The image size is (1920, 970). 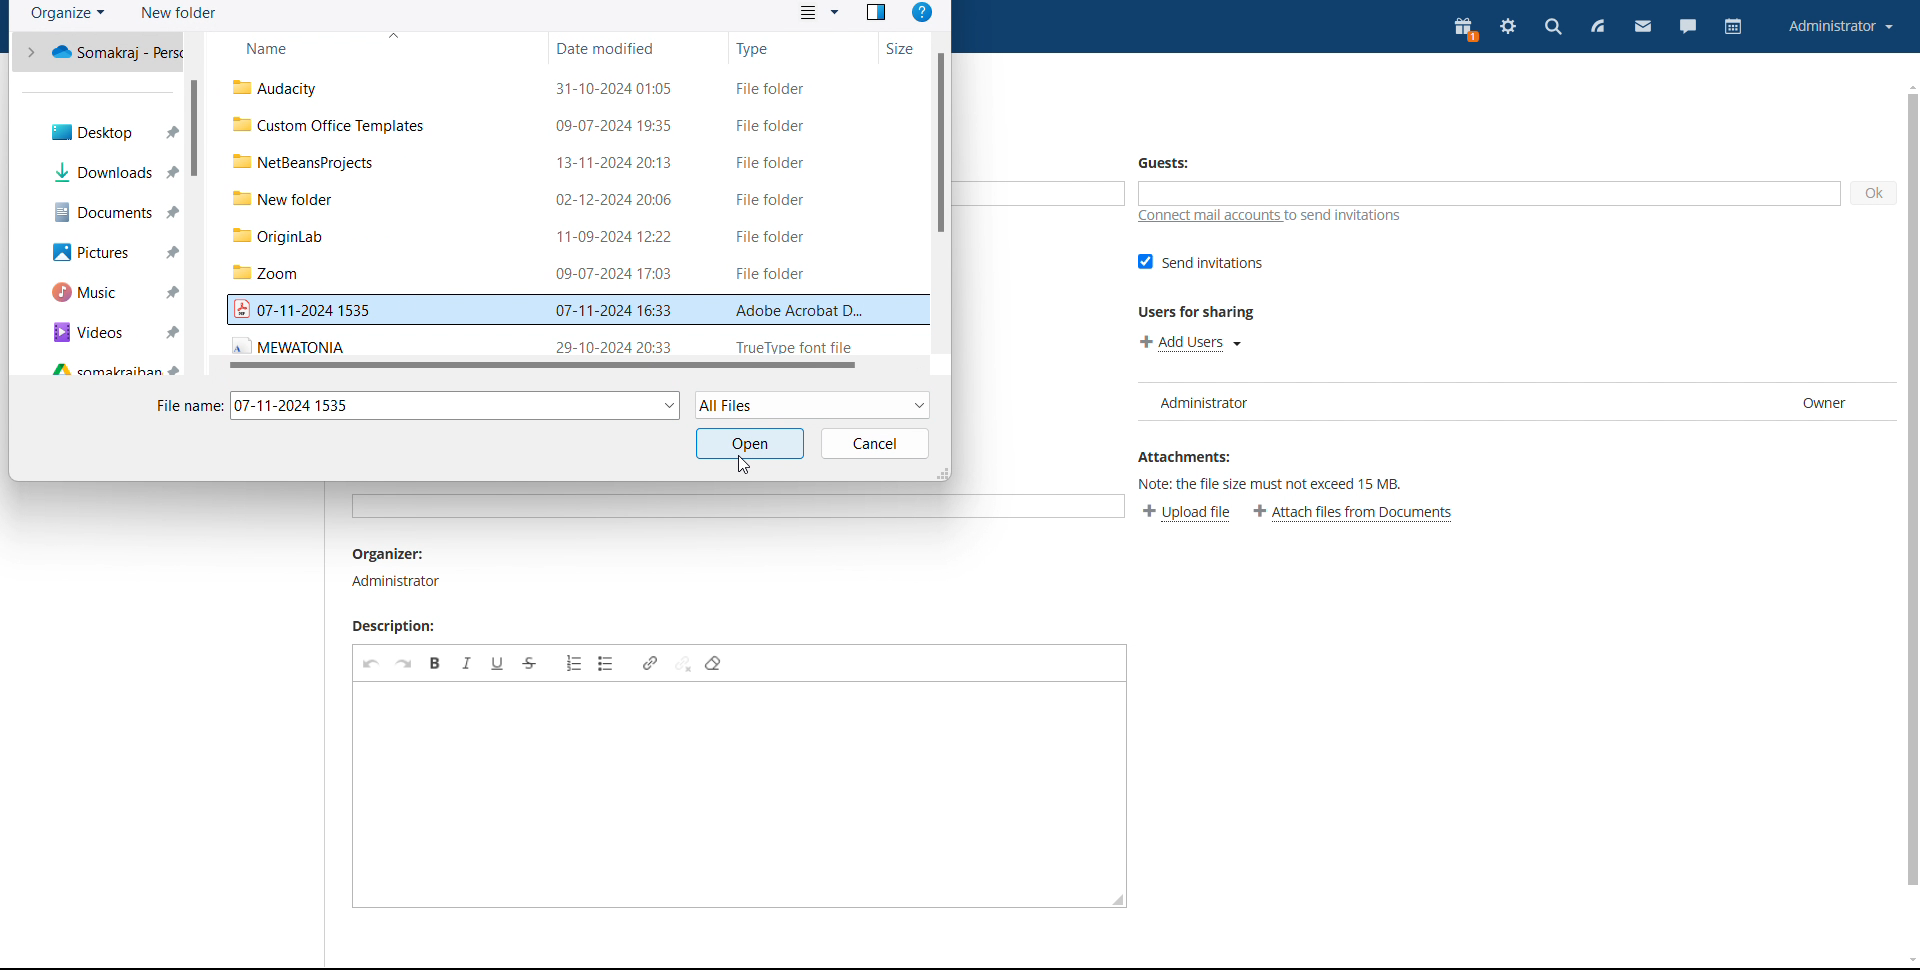 I want to click on , so click(x=572, y=127).